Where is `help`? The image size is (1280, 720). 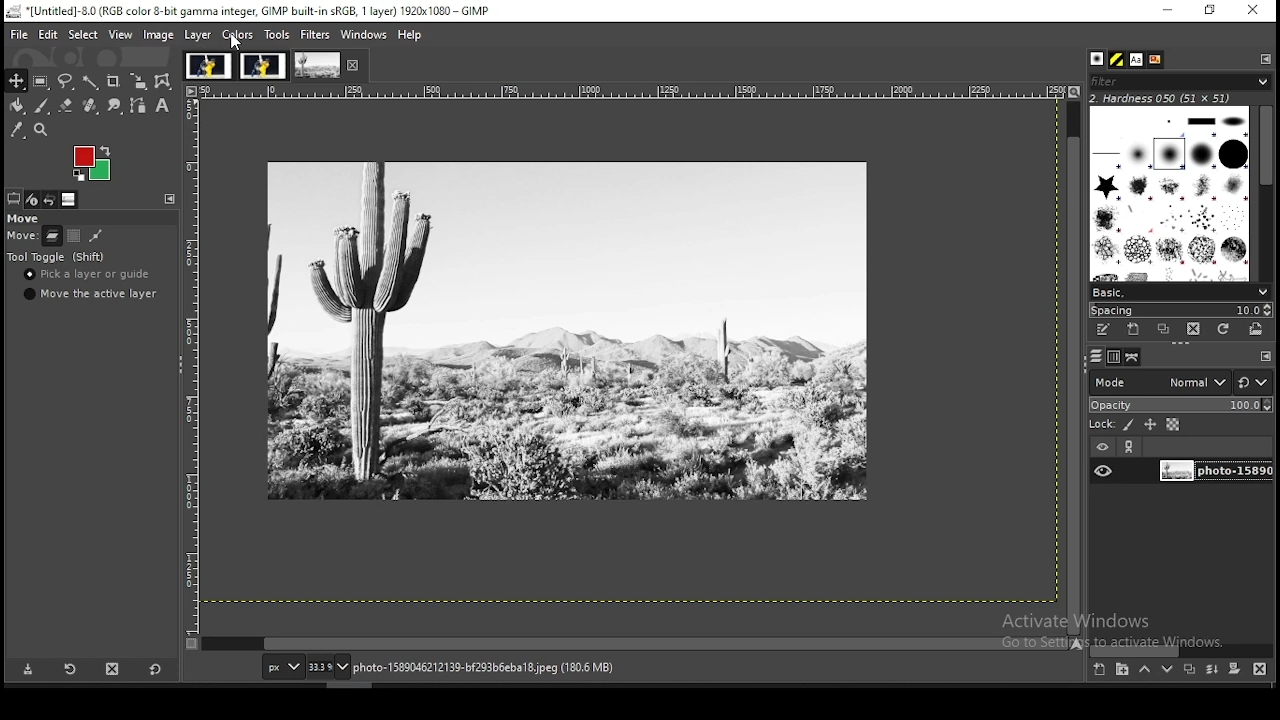 help is located at coordinates (412, 36).